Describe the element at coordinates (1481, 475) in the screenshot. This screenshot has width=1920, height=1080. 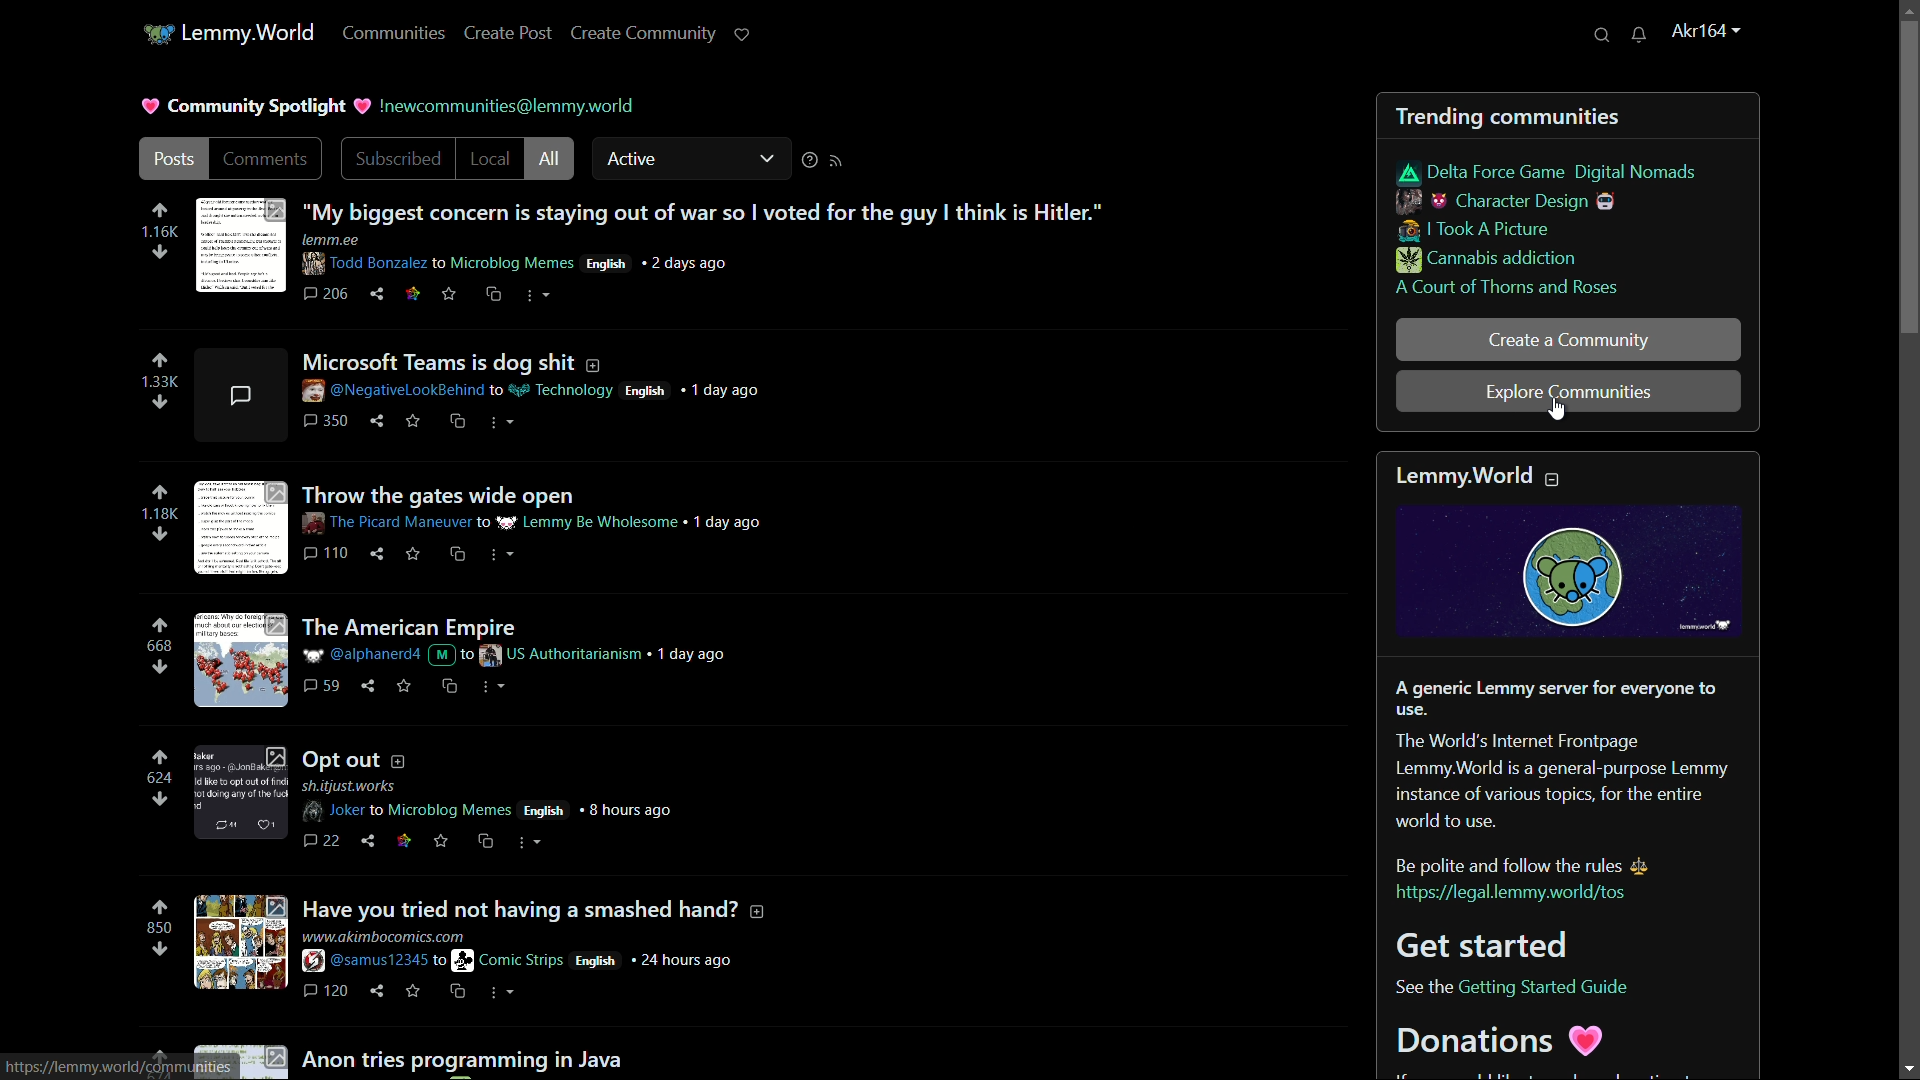
I see `title` at that location.